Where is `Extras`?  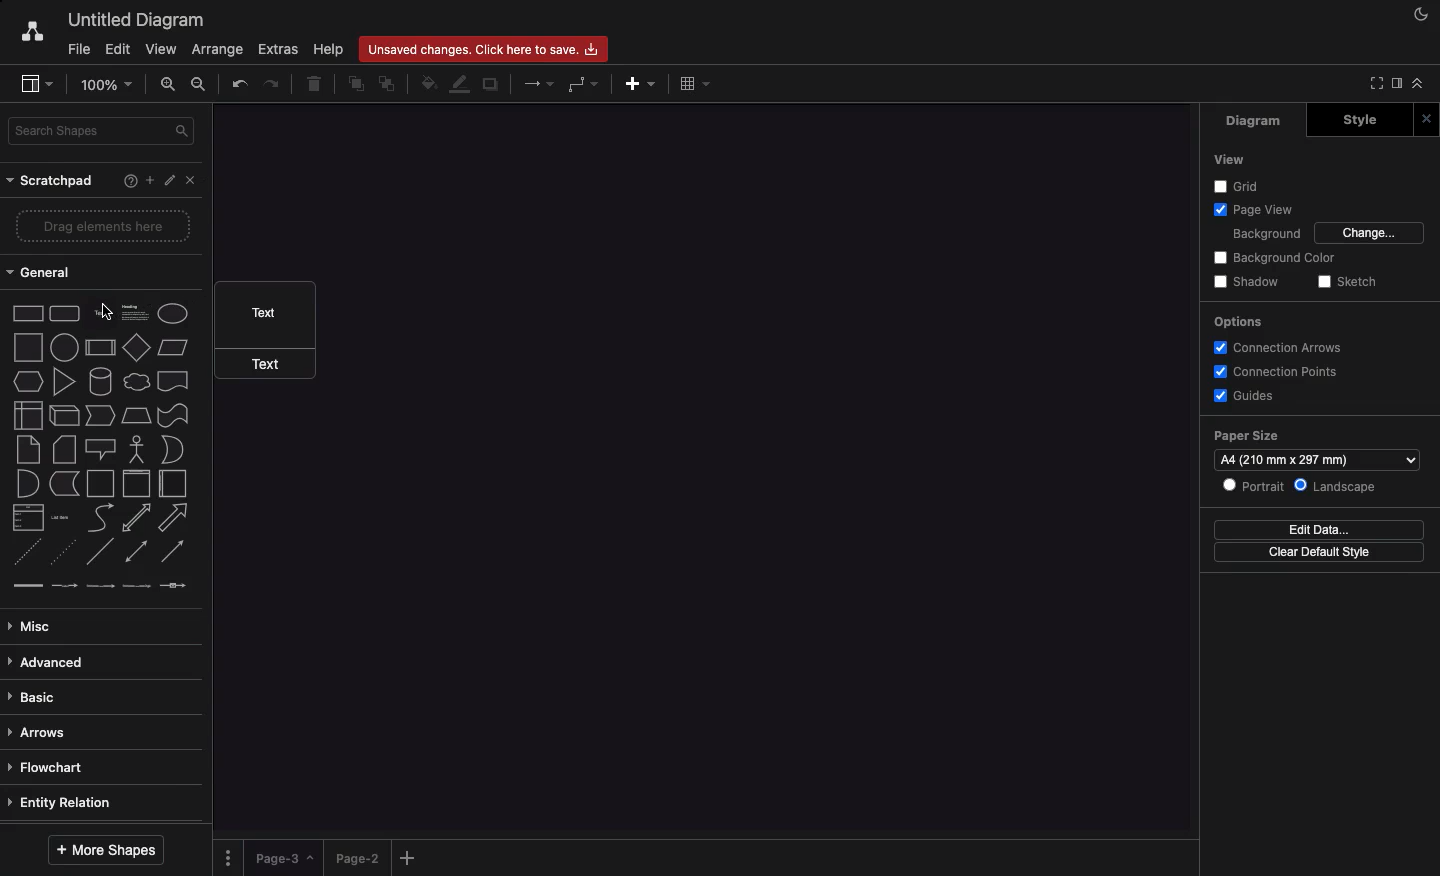
Extras is located at coordinates (279, 49).